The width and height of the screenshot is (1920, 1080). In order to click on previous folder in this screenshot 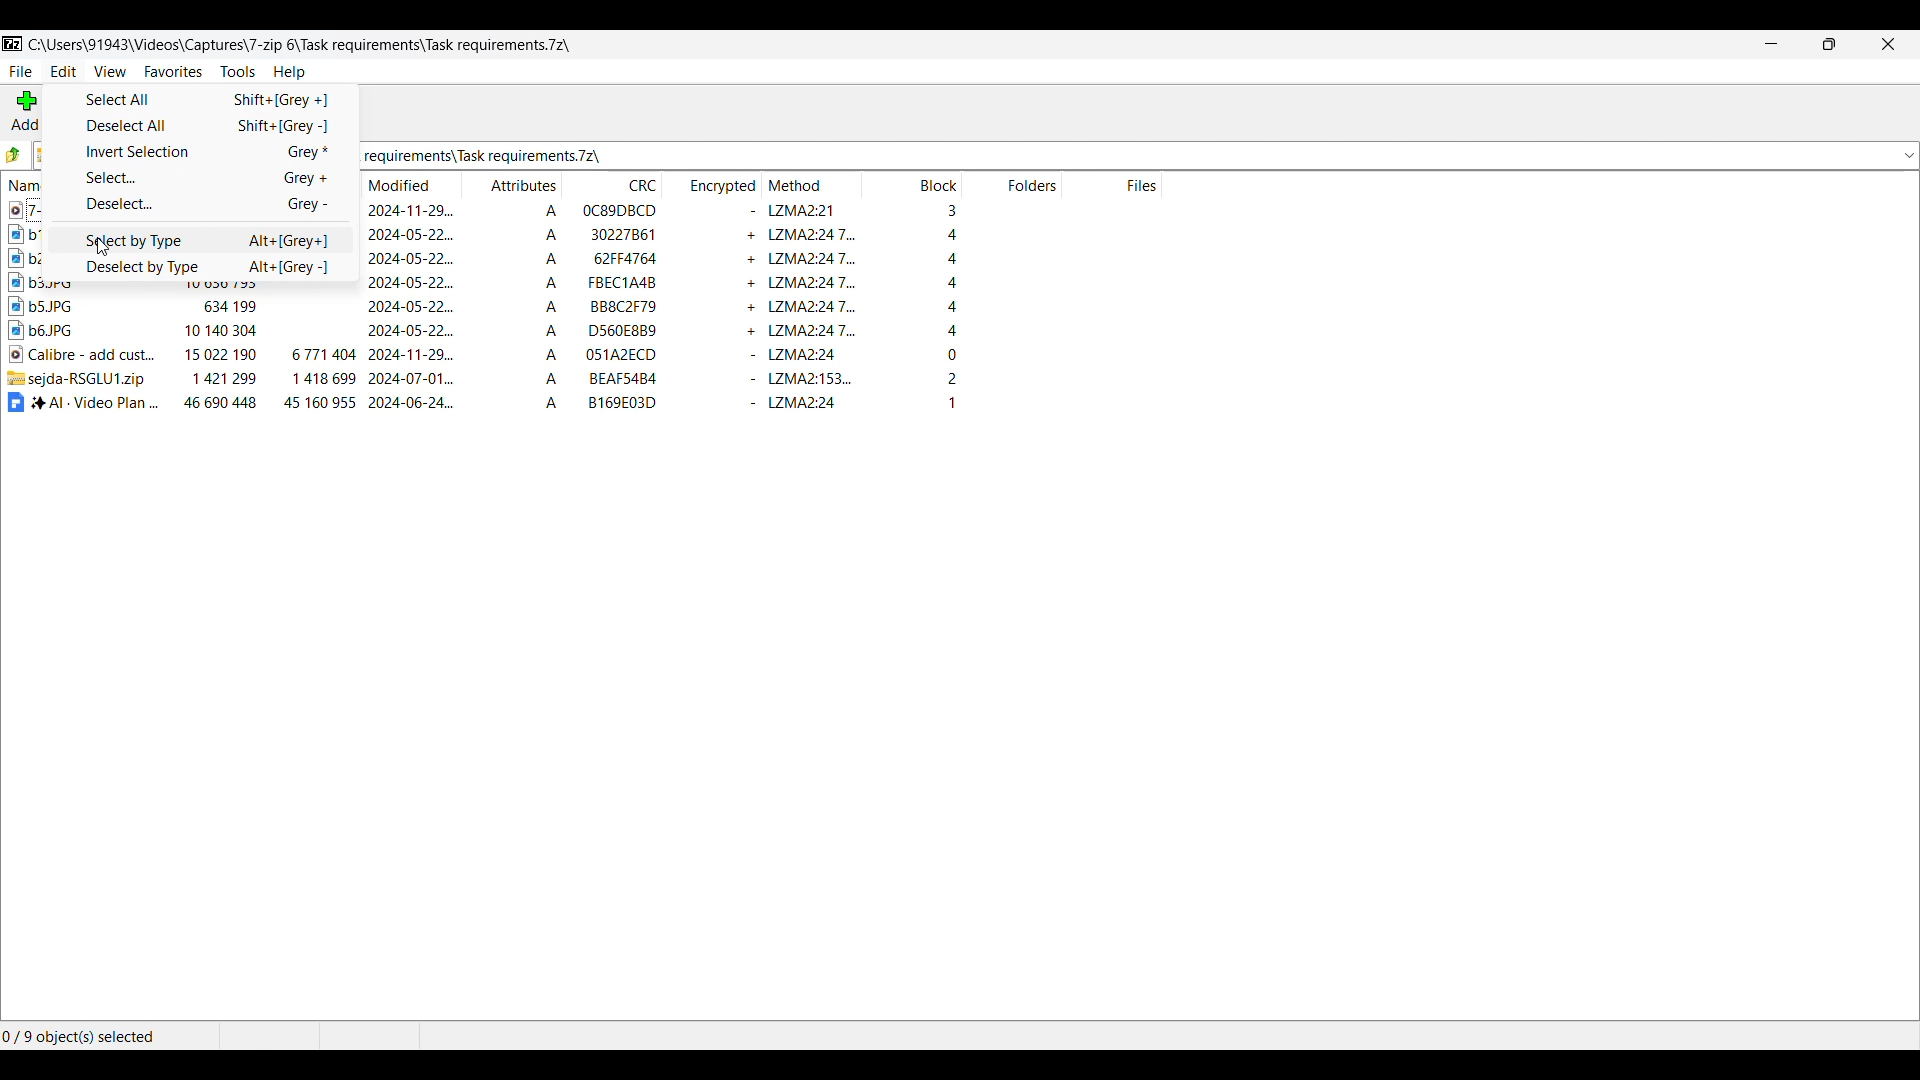, I will do `click(16, 155)`.